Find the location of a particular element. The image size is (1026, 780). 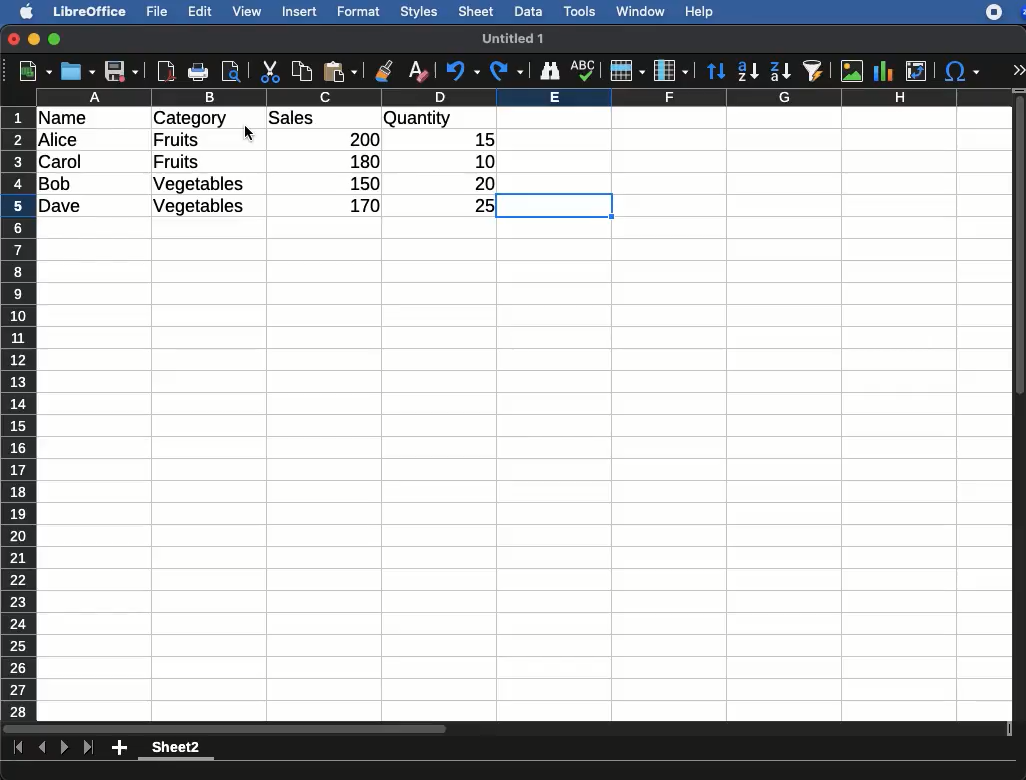

column is located at coordinates (671, 72).